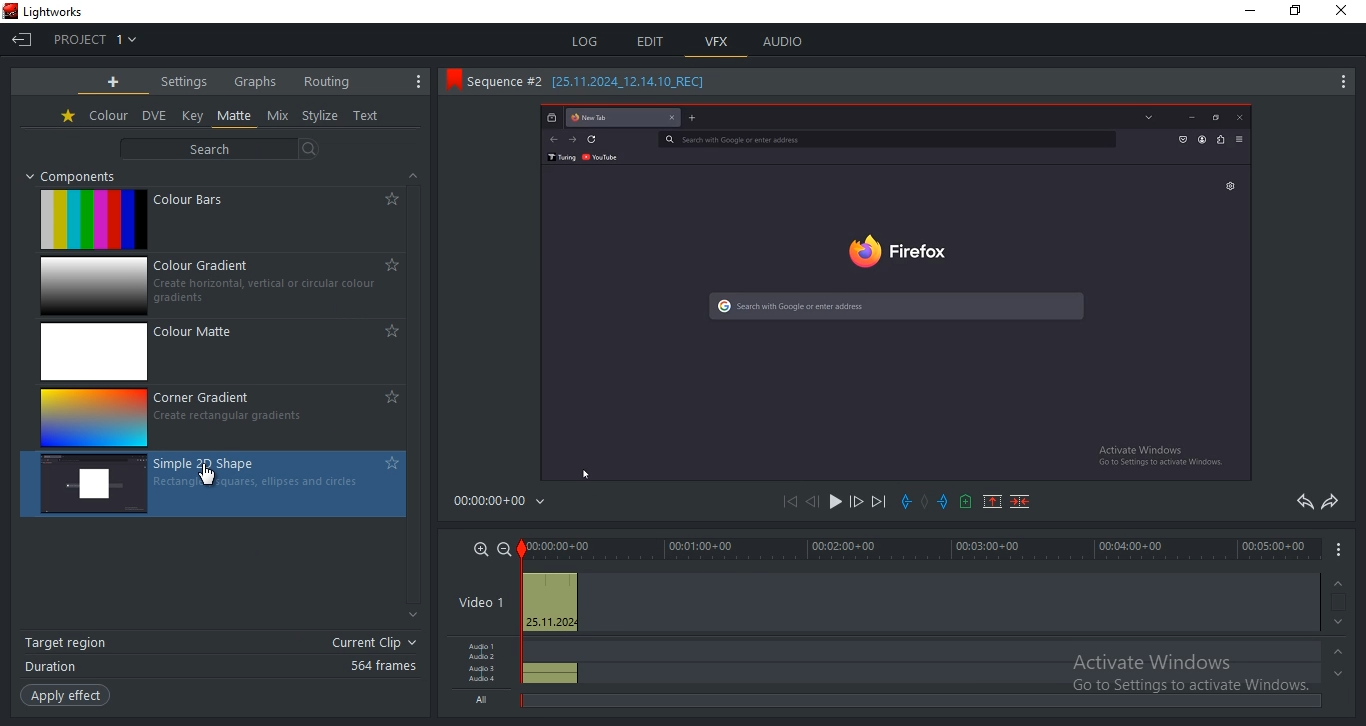  What do you see at coordinates (224, 148) in the screenshot?
I see `search` at bounding box center [224, 148].